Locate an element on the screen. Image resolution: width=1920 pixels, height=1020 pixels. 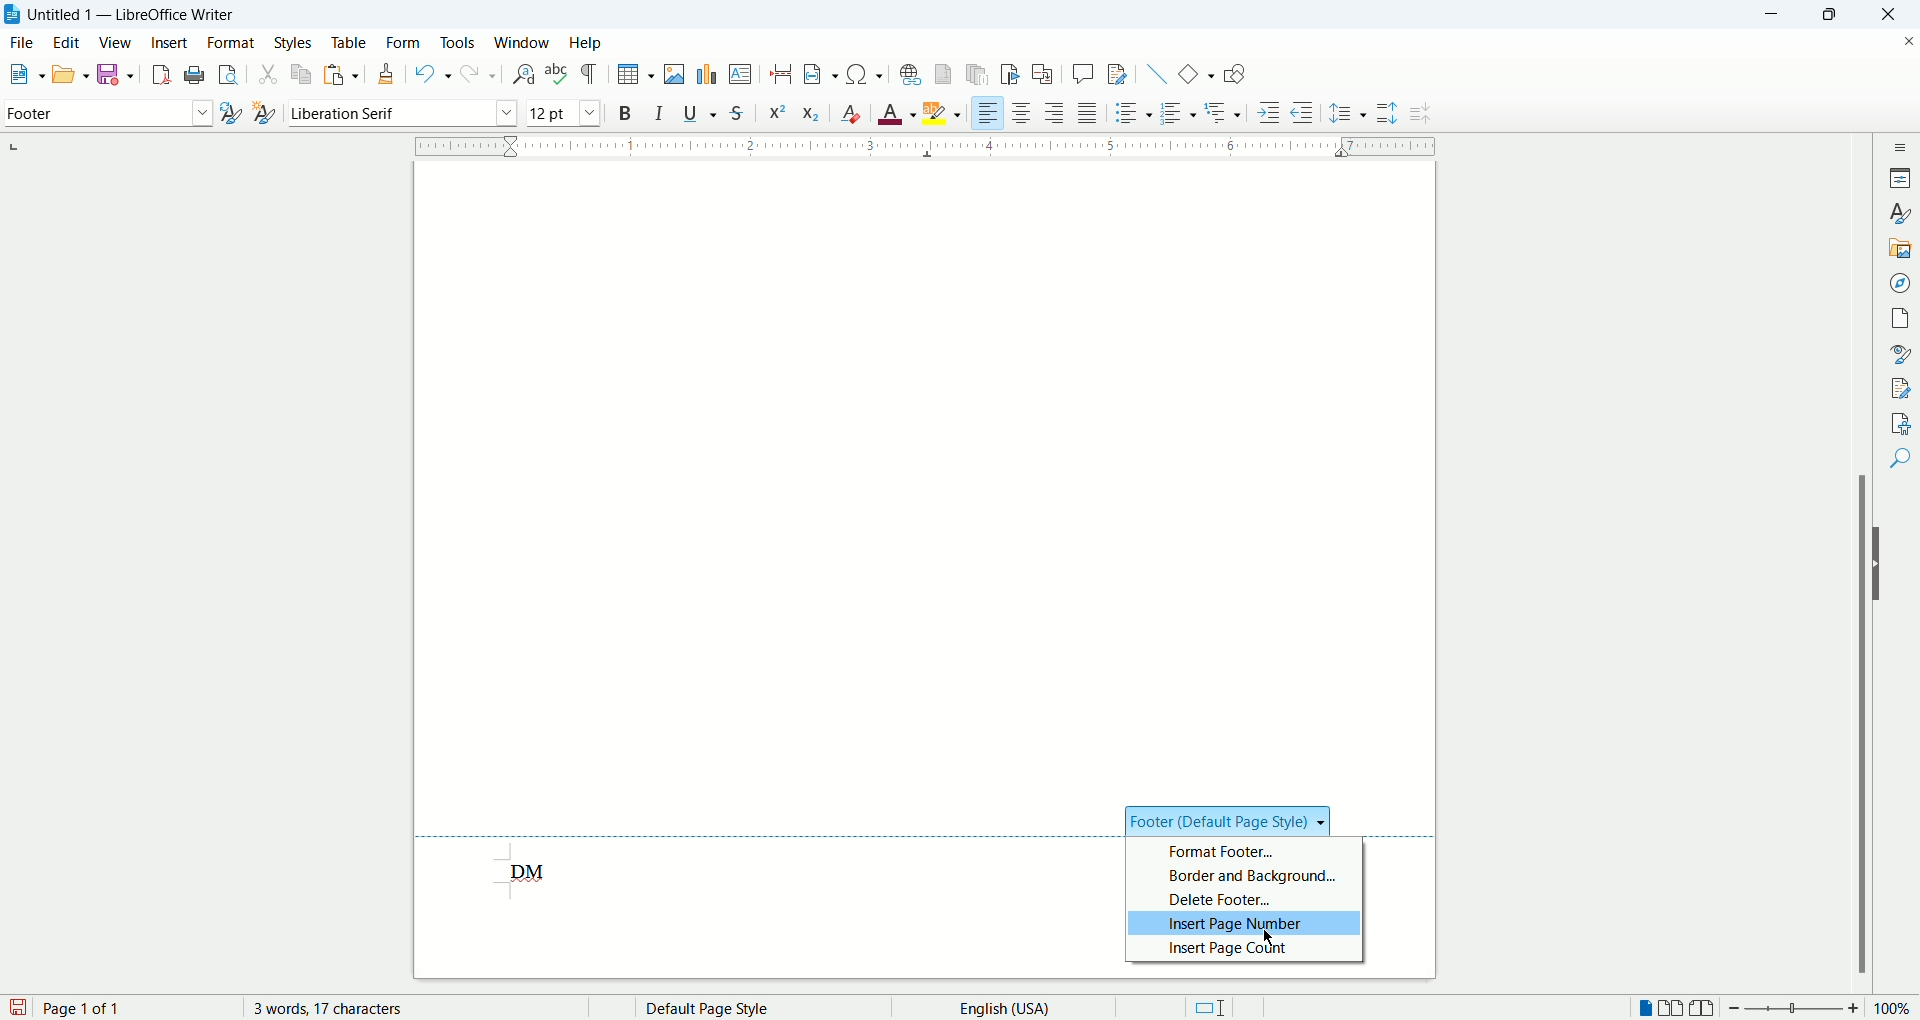
insert text is located at coordinates (739, 75).